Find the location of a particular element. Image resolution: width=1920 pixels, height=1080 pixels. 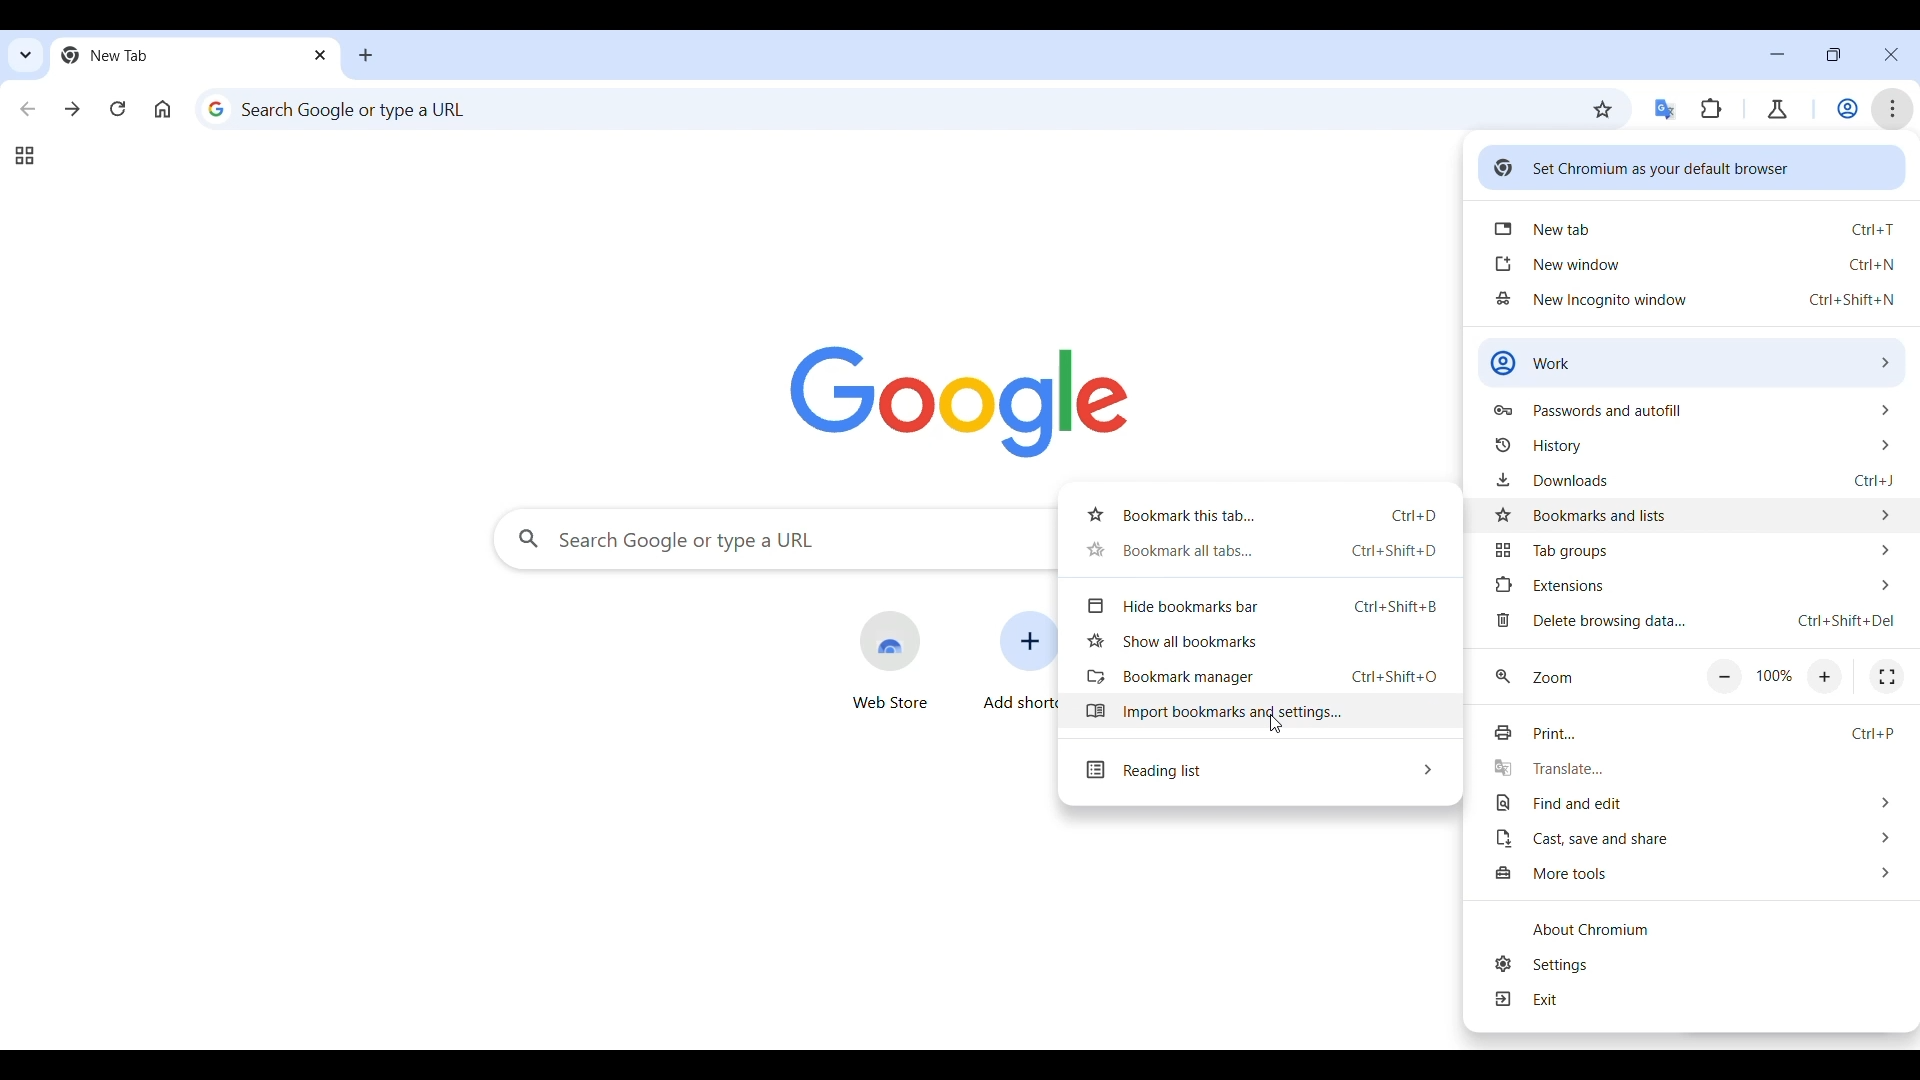

Extensions is located at coordinates (1694, 585).